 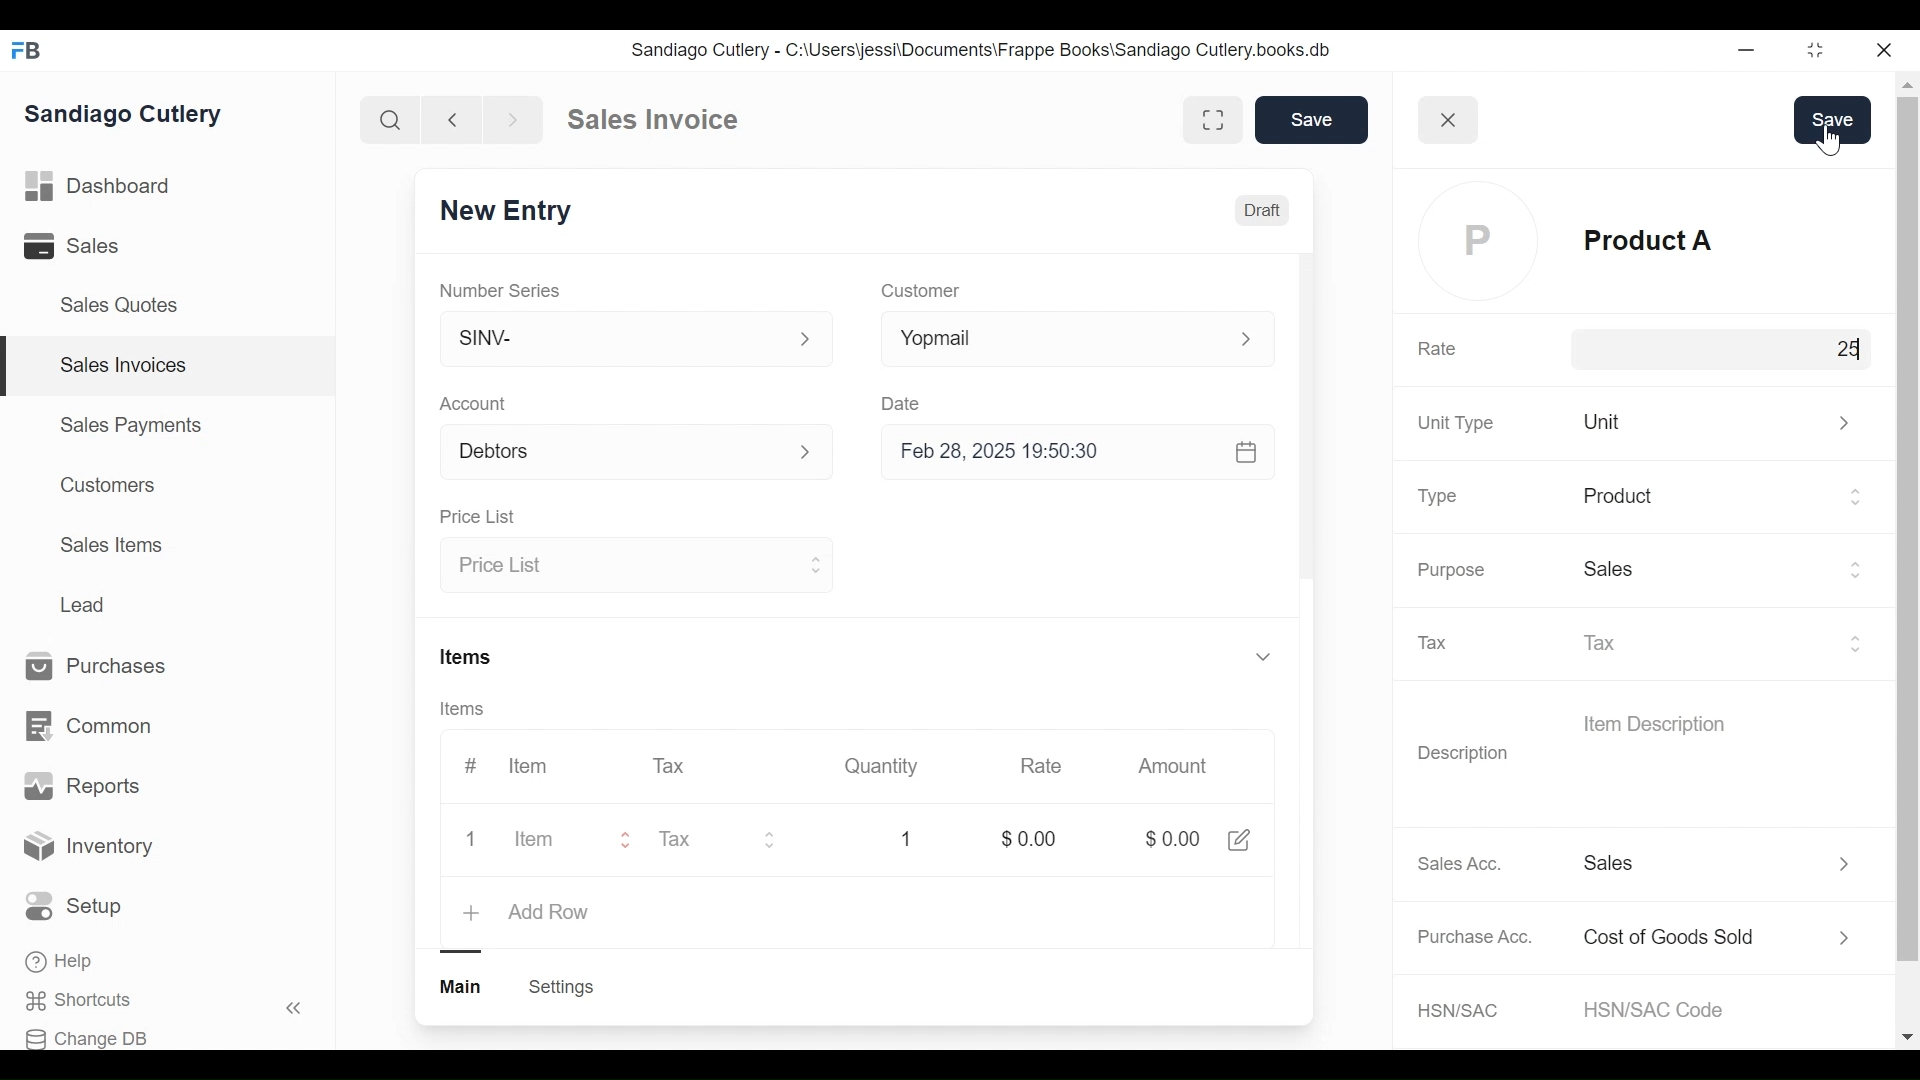 What do you see at coordinates (88, 849) in the screenshot?
I see `Inventory` at bounding box center [88, 849].